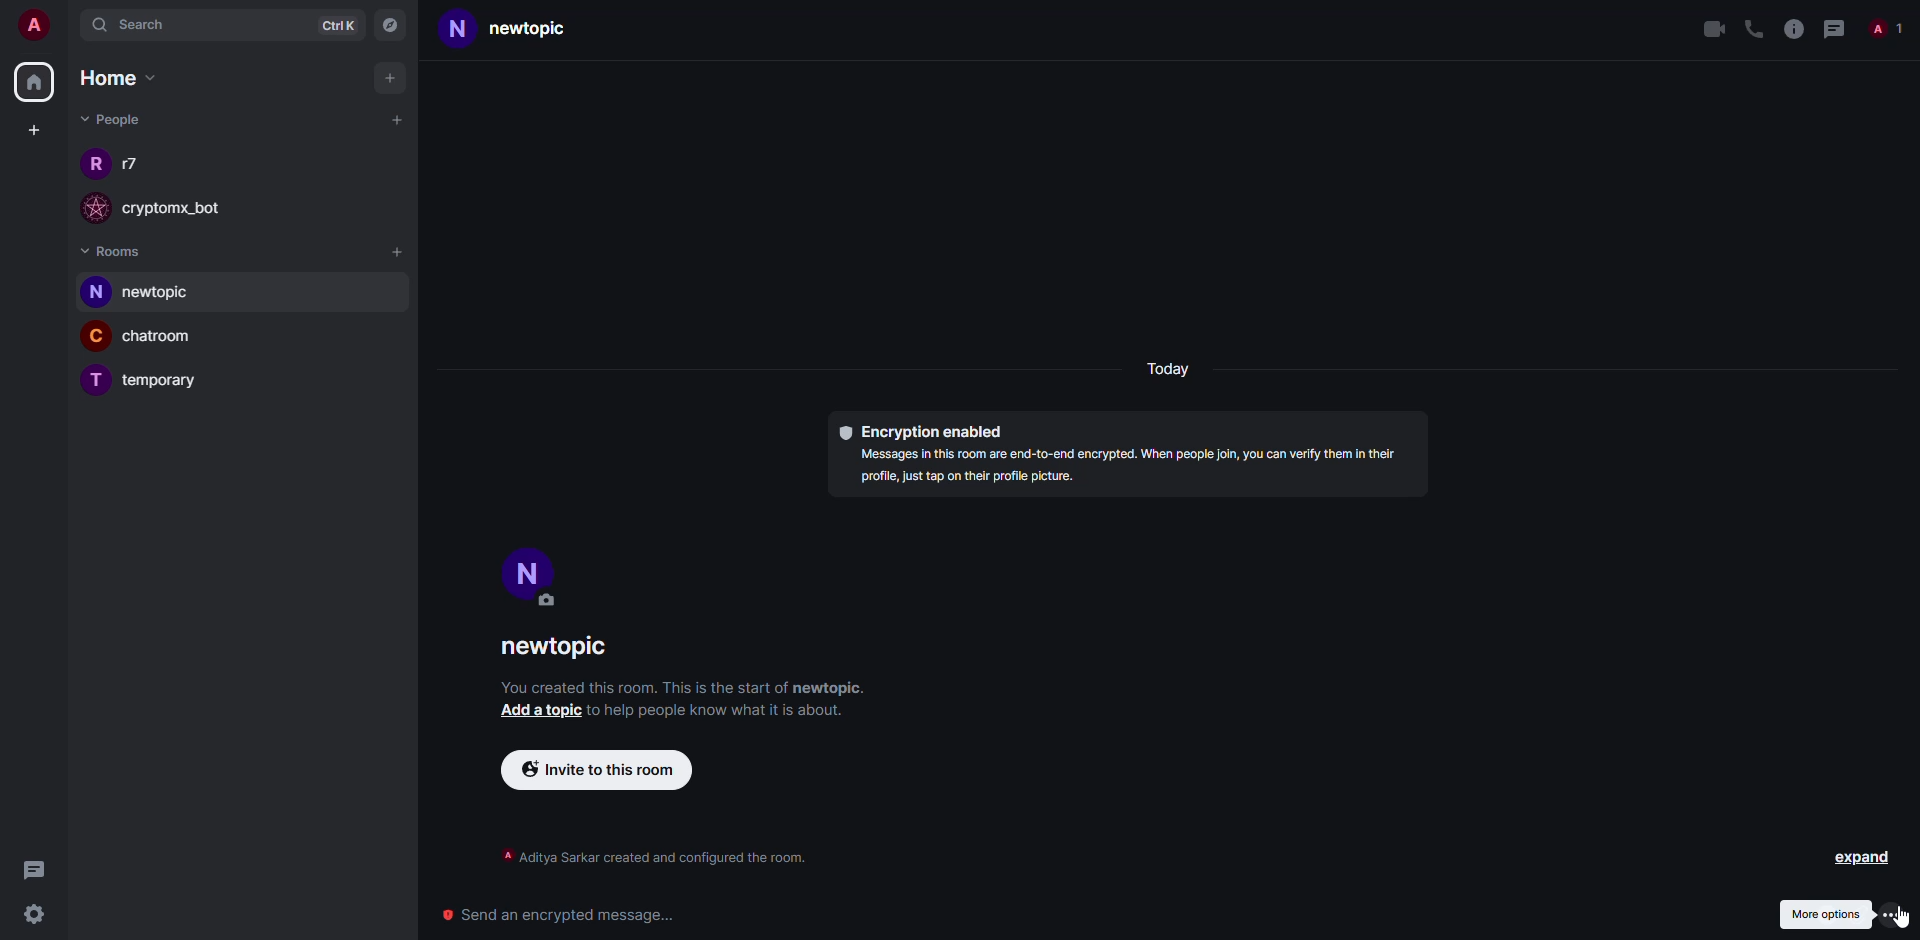  What do you see at coordinates (684, 687) in the screenshot?
I see `info` at bounding box center [684, 687].